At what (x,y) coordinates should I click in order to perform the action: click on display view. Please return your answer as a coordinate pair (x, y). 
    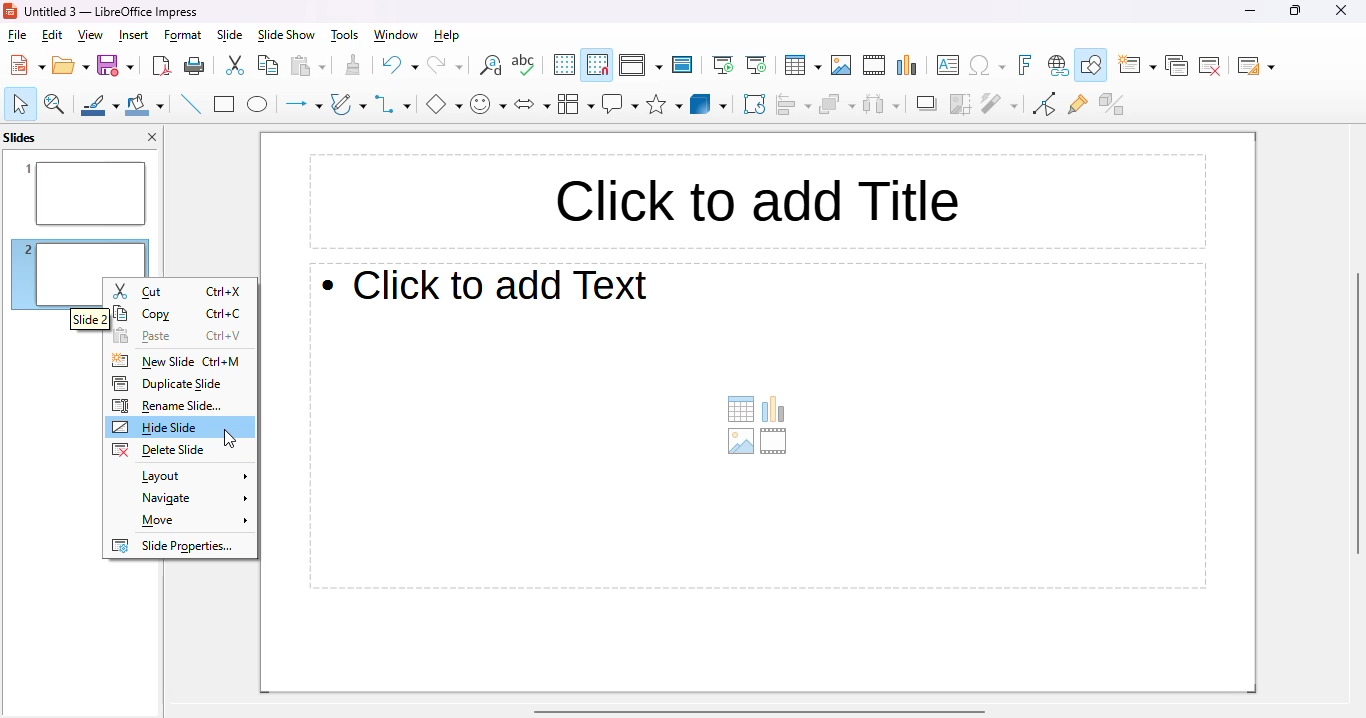
    Looking at the image, I should click on (640, 65).